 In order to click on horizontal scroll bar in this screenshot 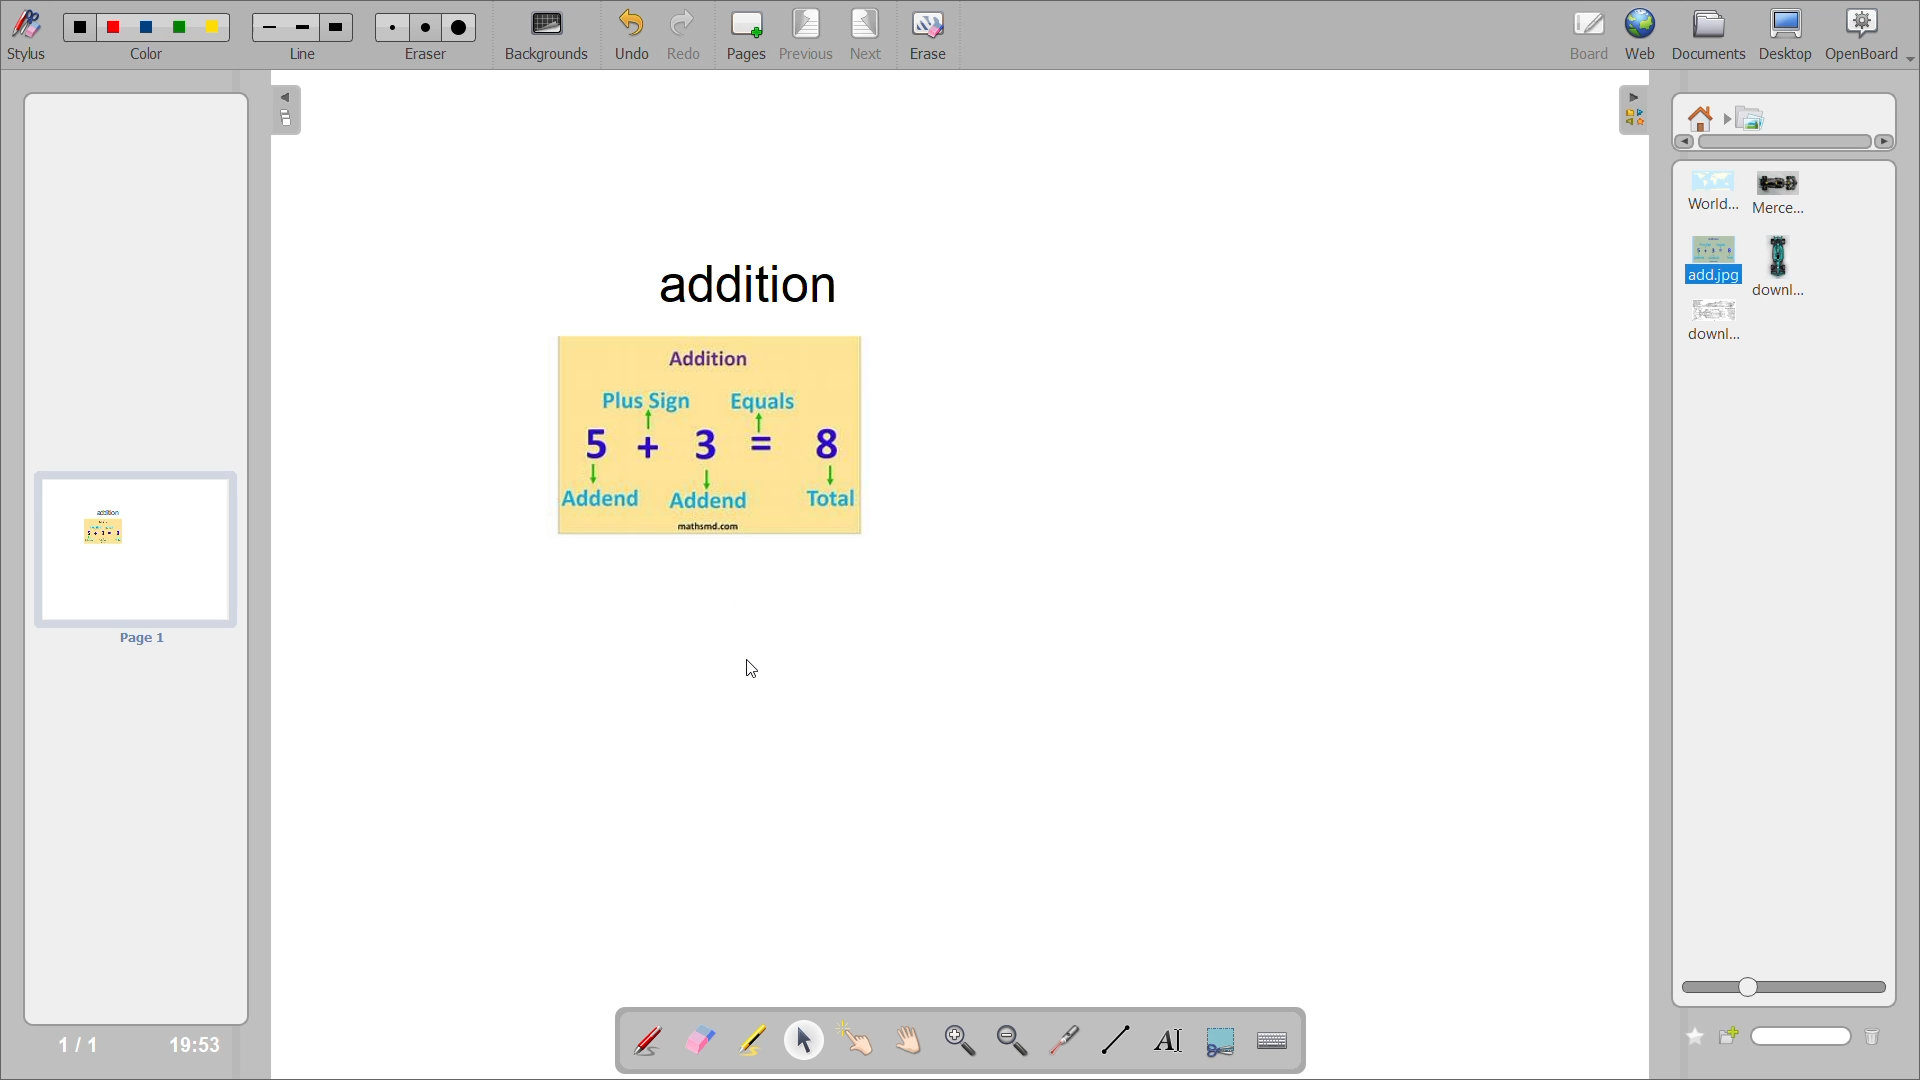, I will do `click(1785, 142)`.